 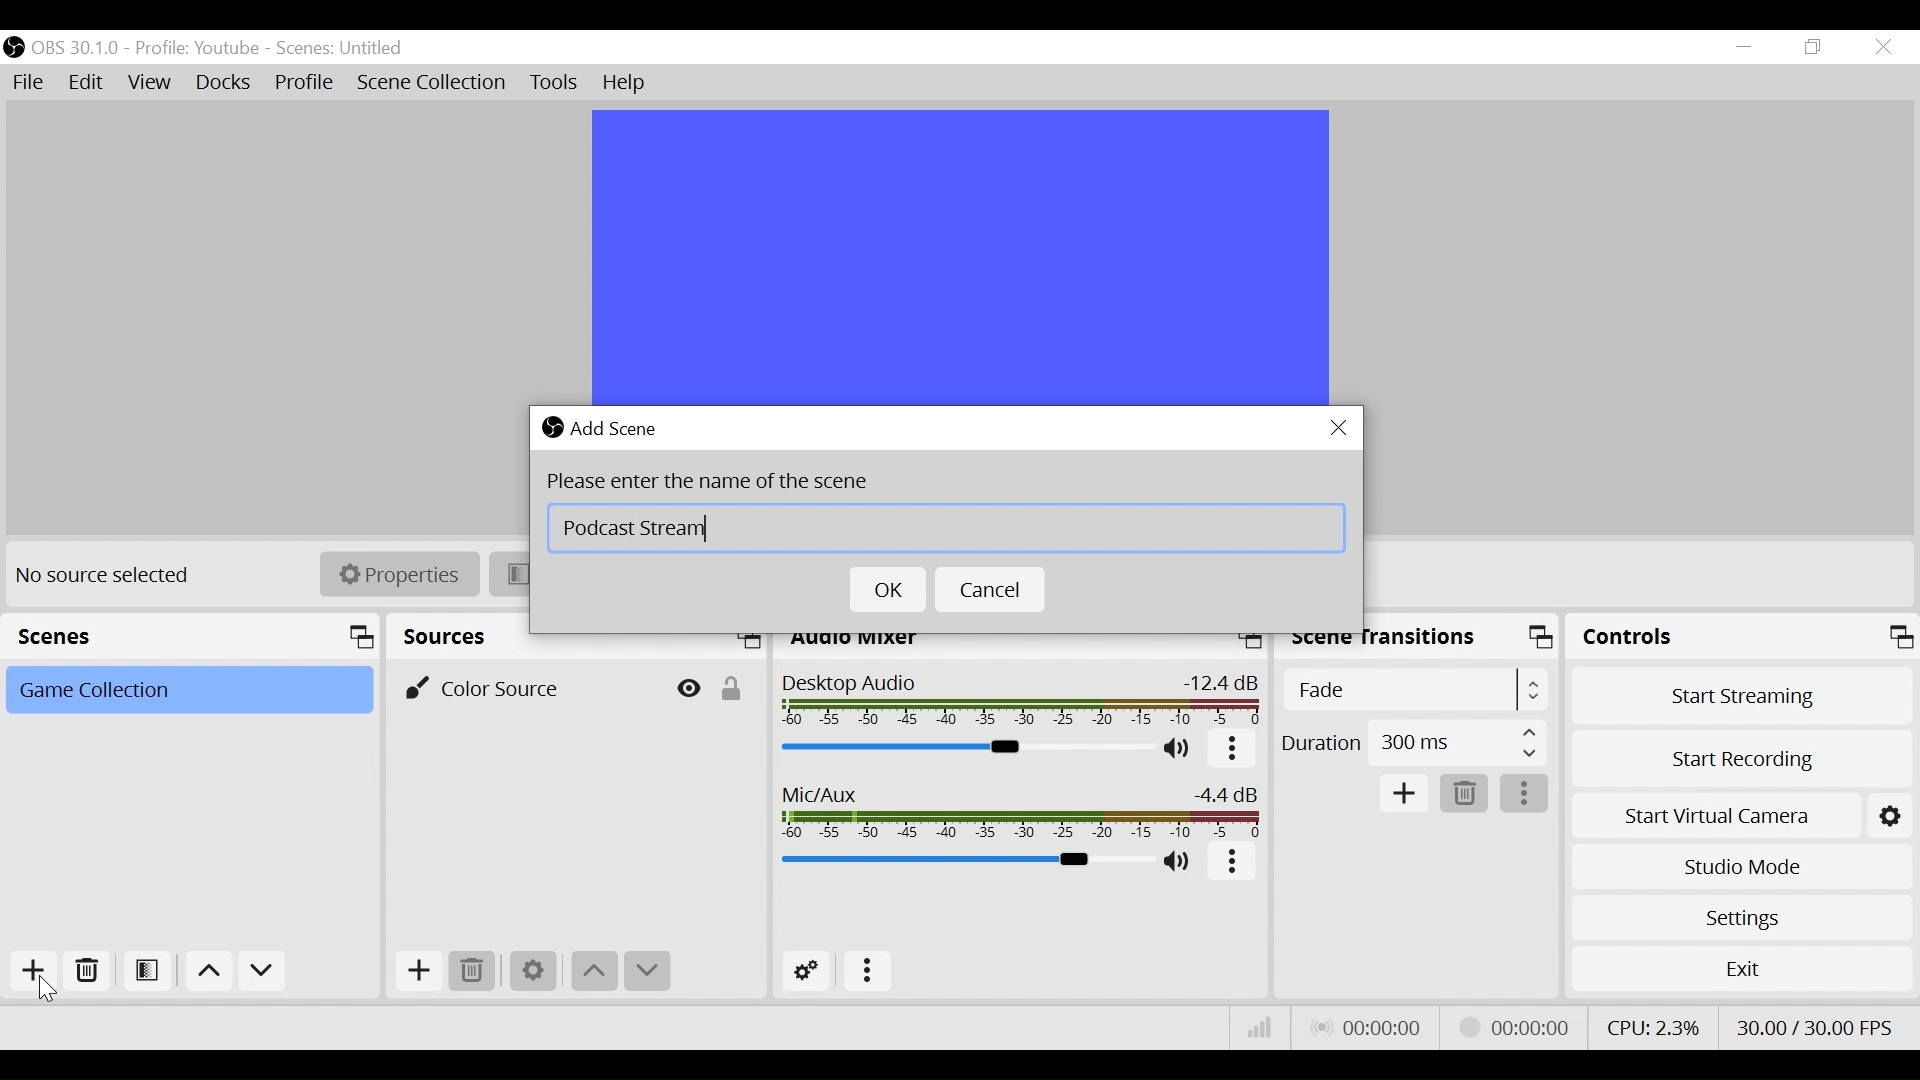 What do you see at coordinates (151, 86) in the screenshot?
I see `View` at bounding box center [151, 86].